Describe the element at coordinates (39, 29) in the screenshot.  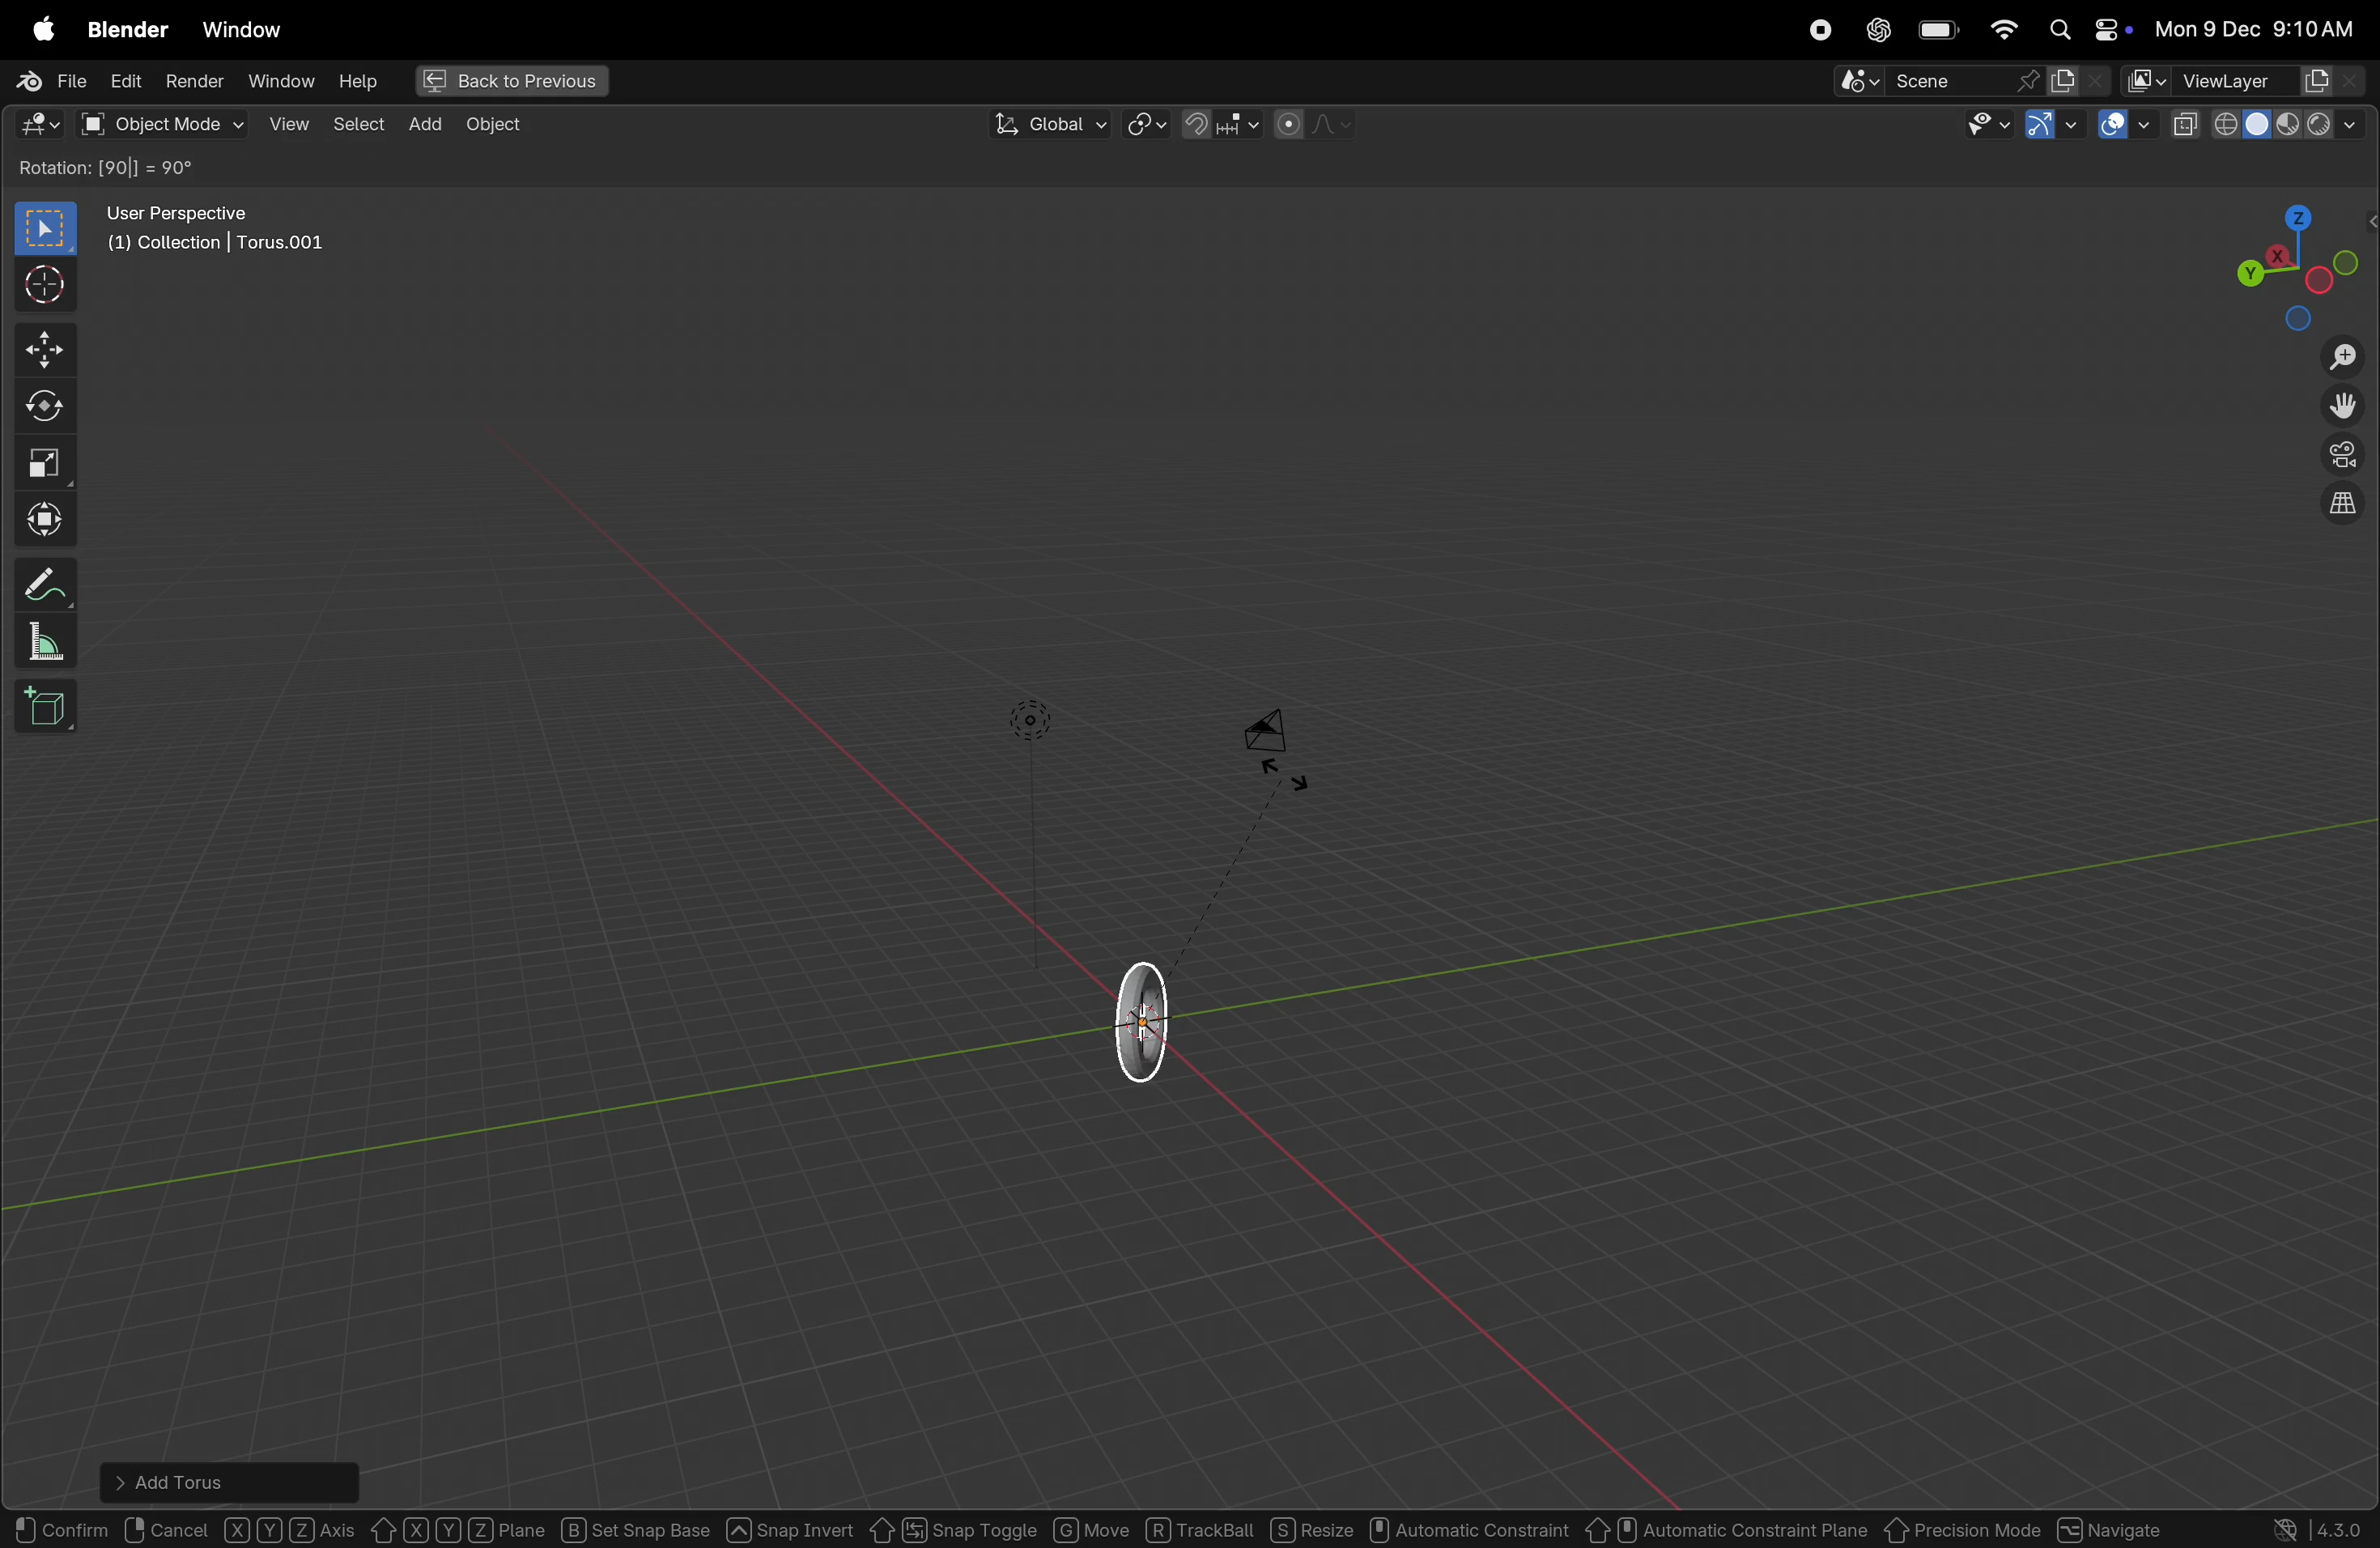
I see `apple menu` at that location.